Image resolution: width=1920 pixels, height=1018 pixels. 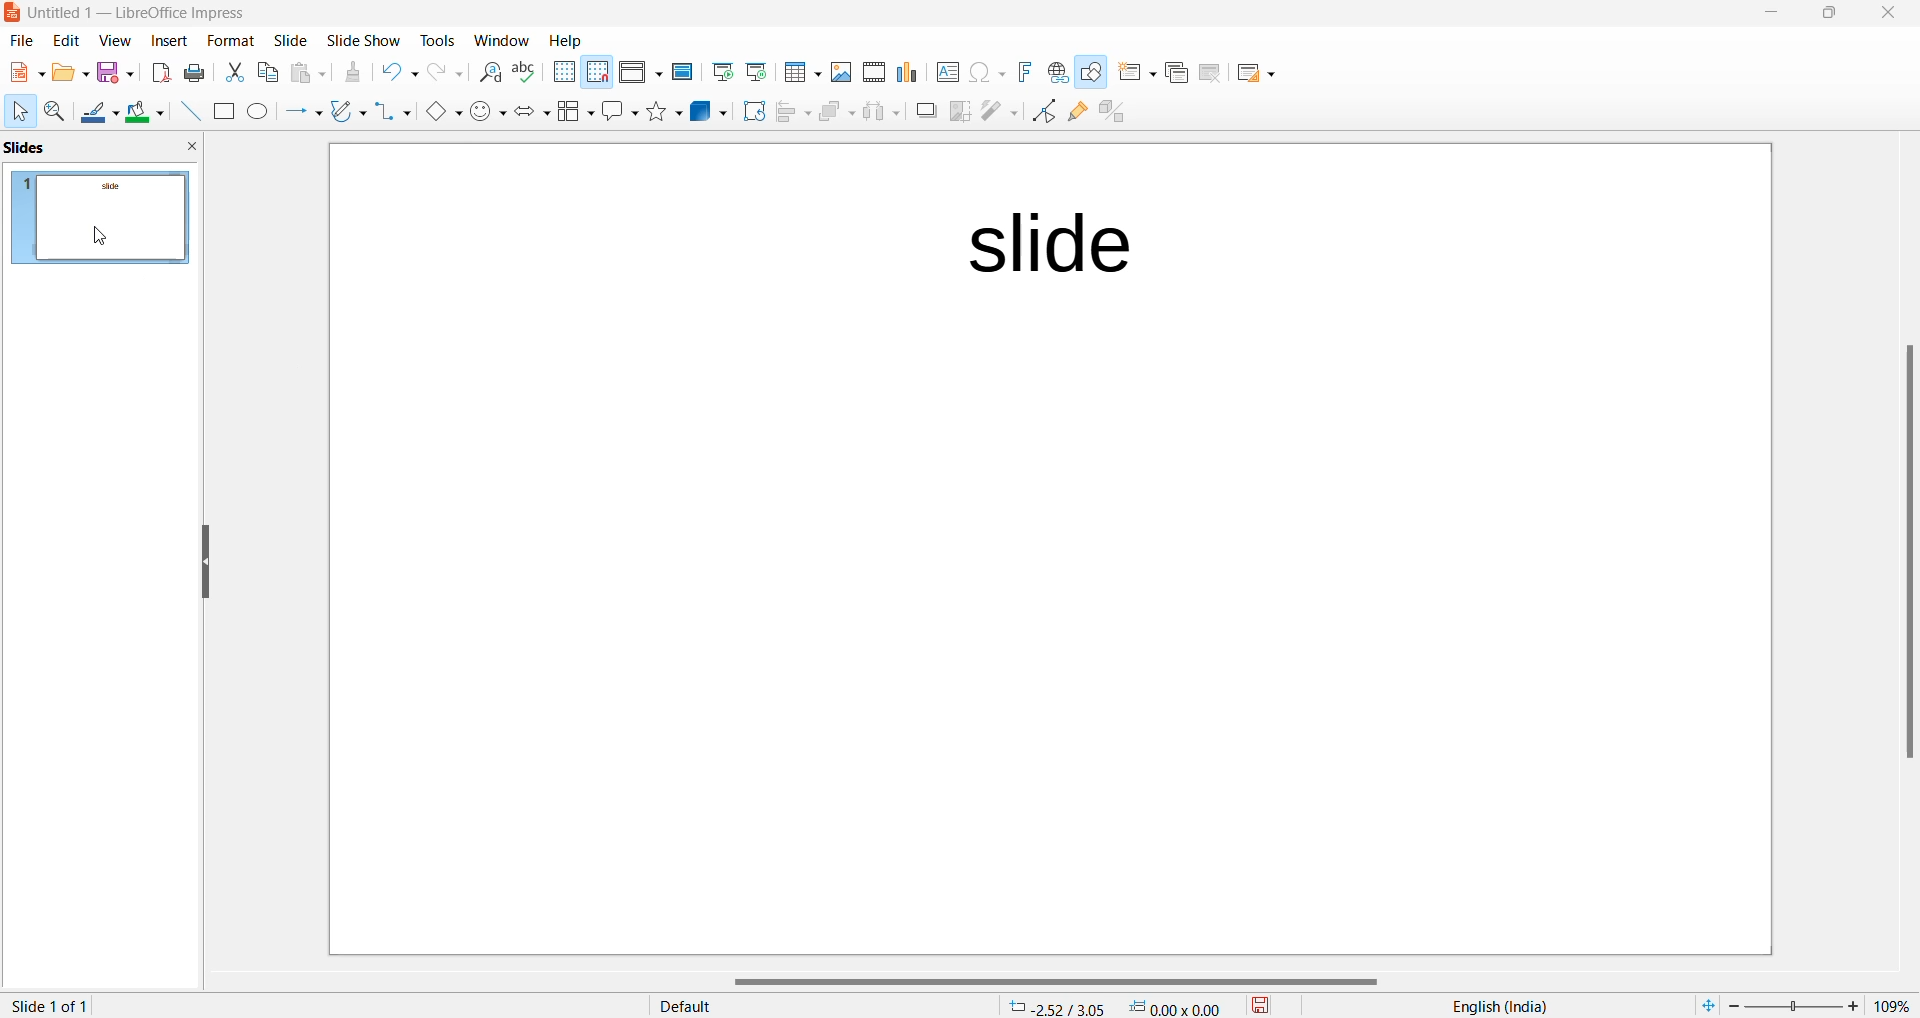 What do you see at coordinates (260, 113) in the screenshot?
I see `ellipse` at bounding box center [260, 113].